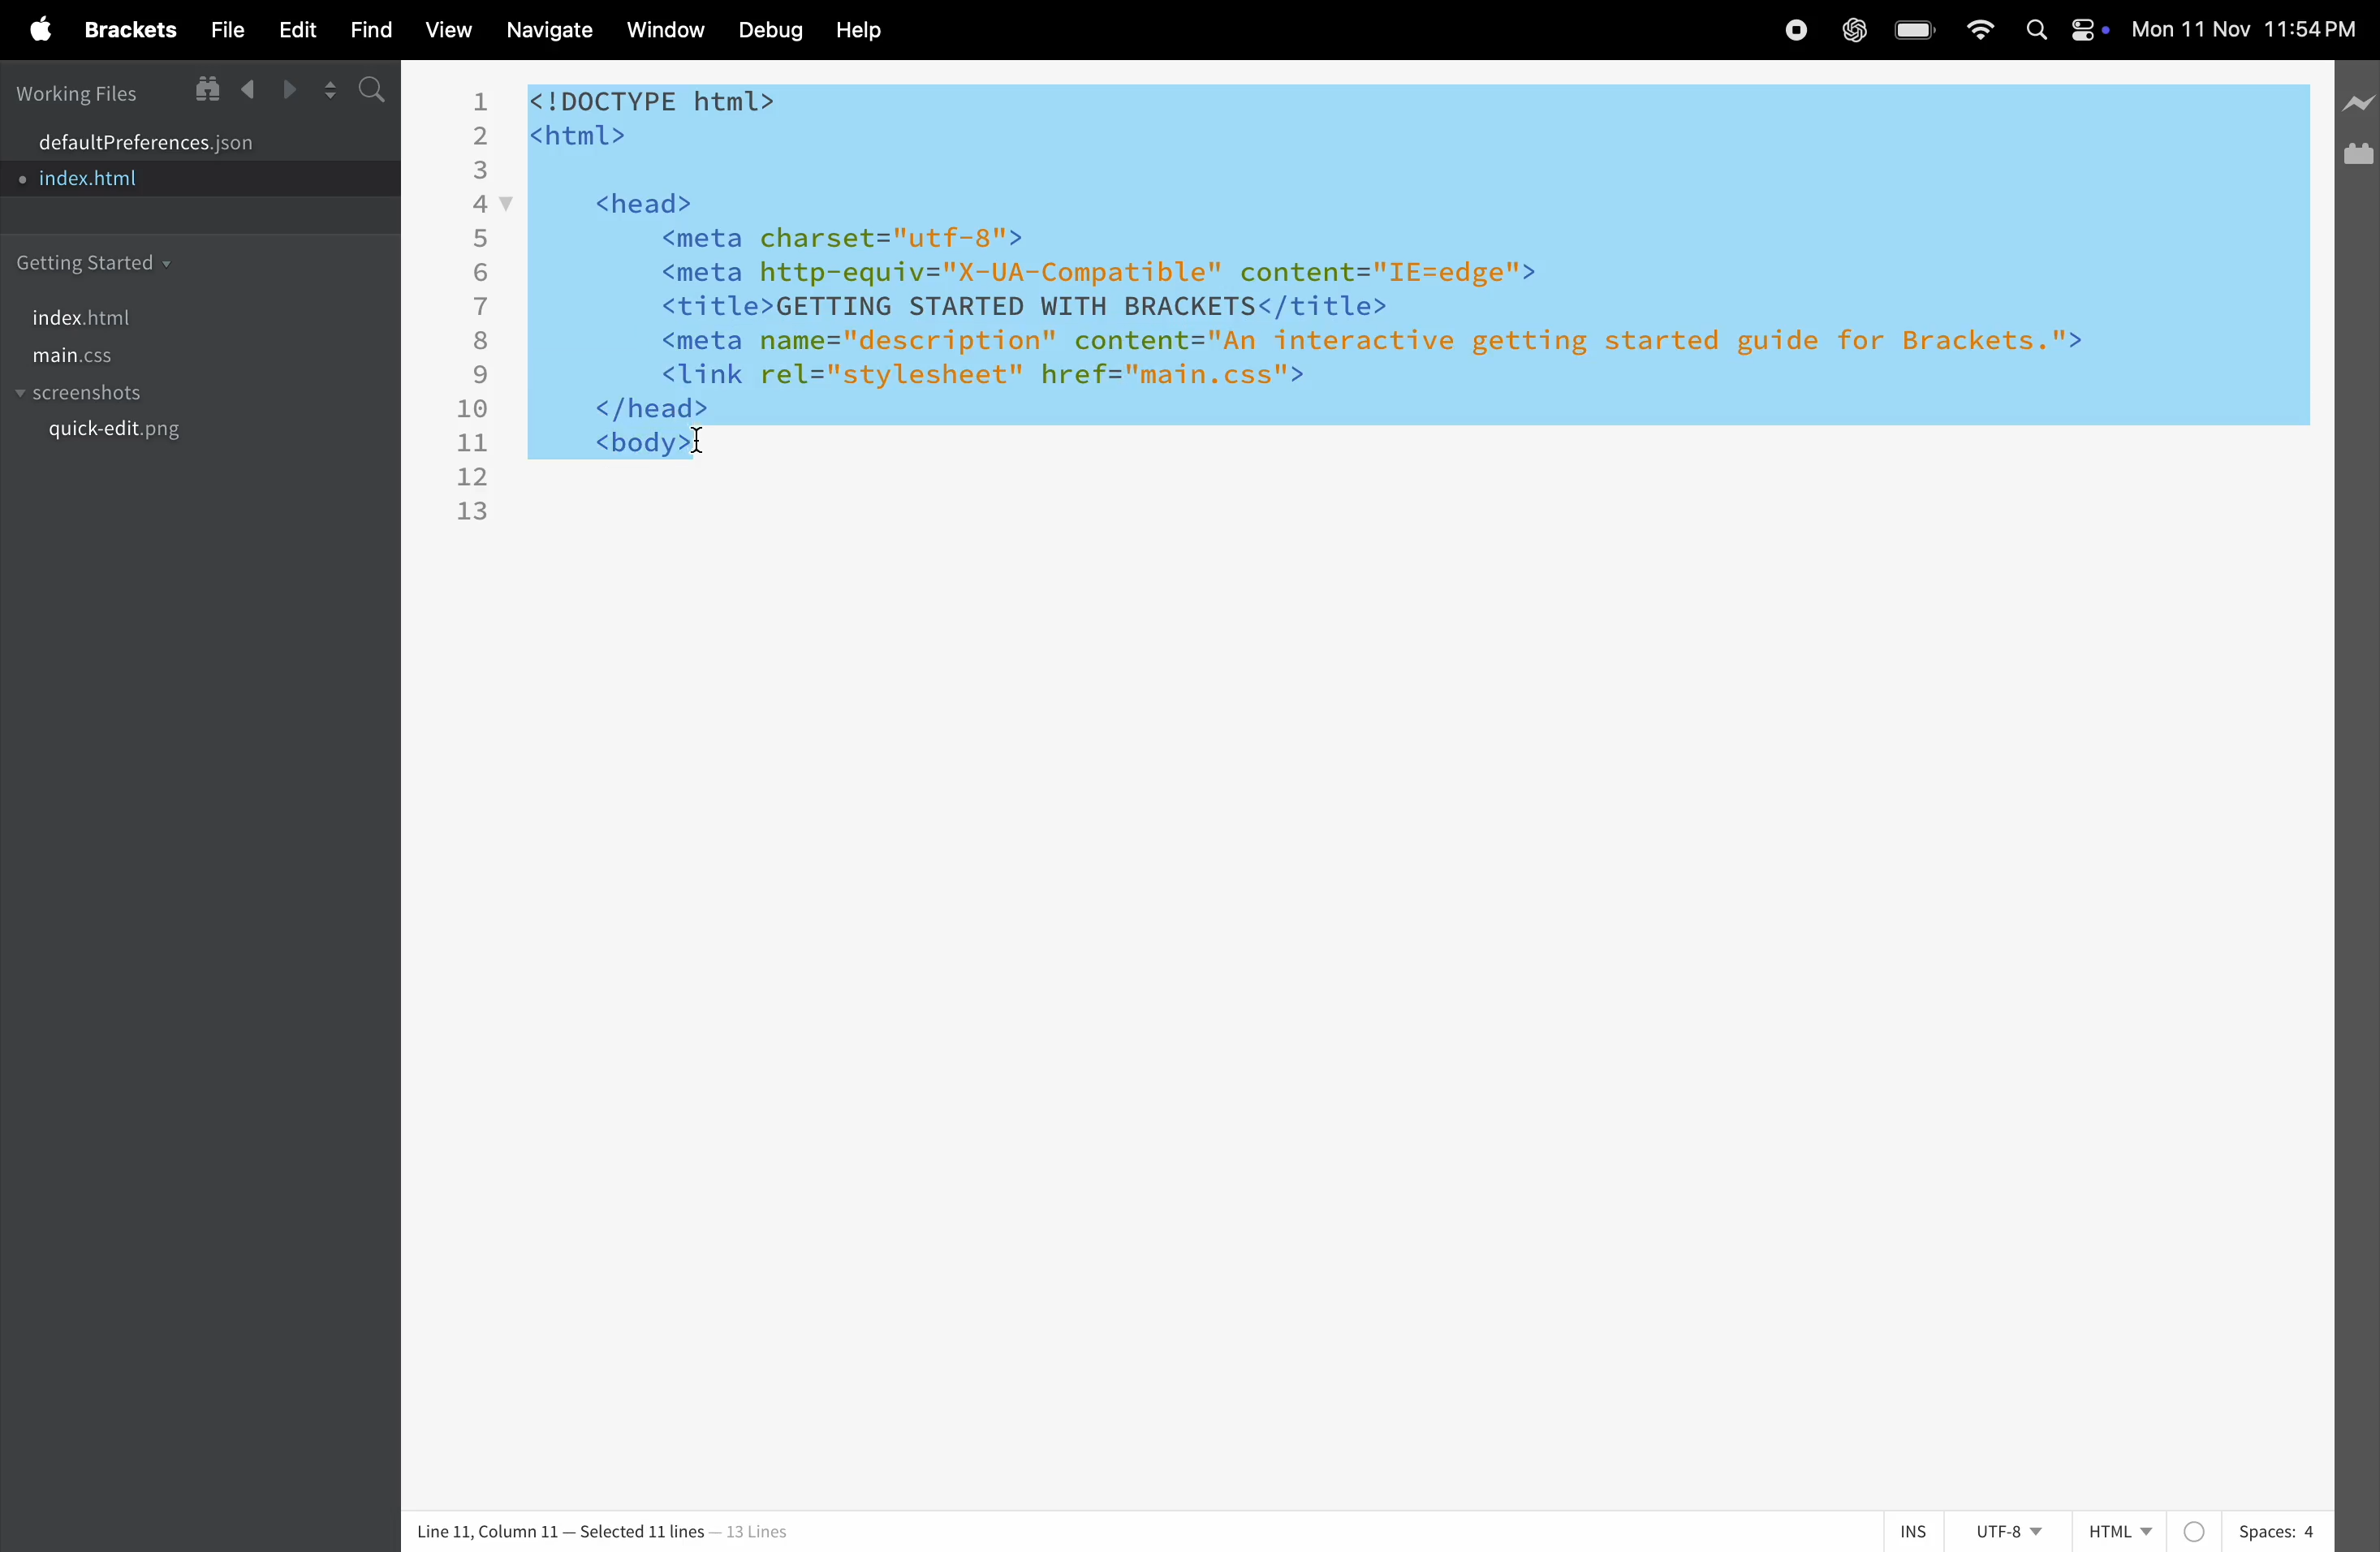 This screenshot has width=2380, height=1552. What do you see at coordinates (860, 31) in the screenshot?
I see `help` at bounding box center [860, 31].